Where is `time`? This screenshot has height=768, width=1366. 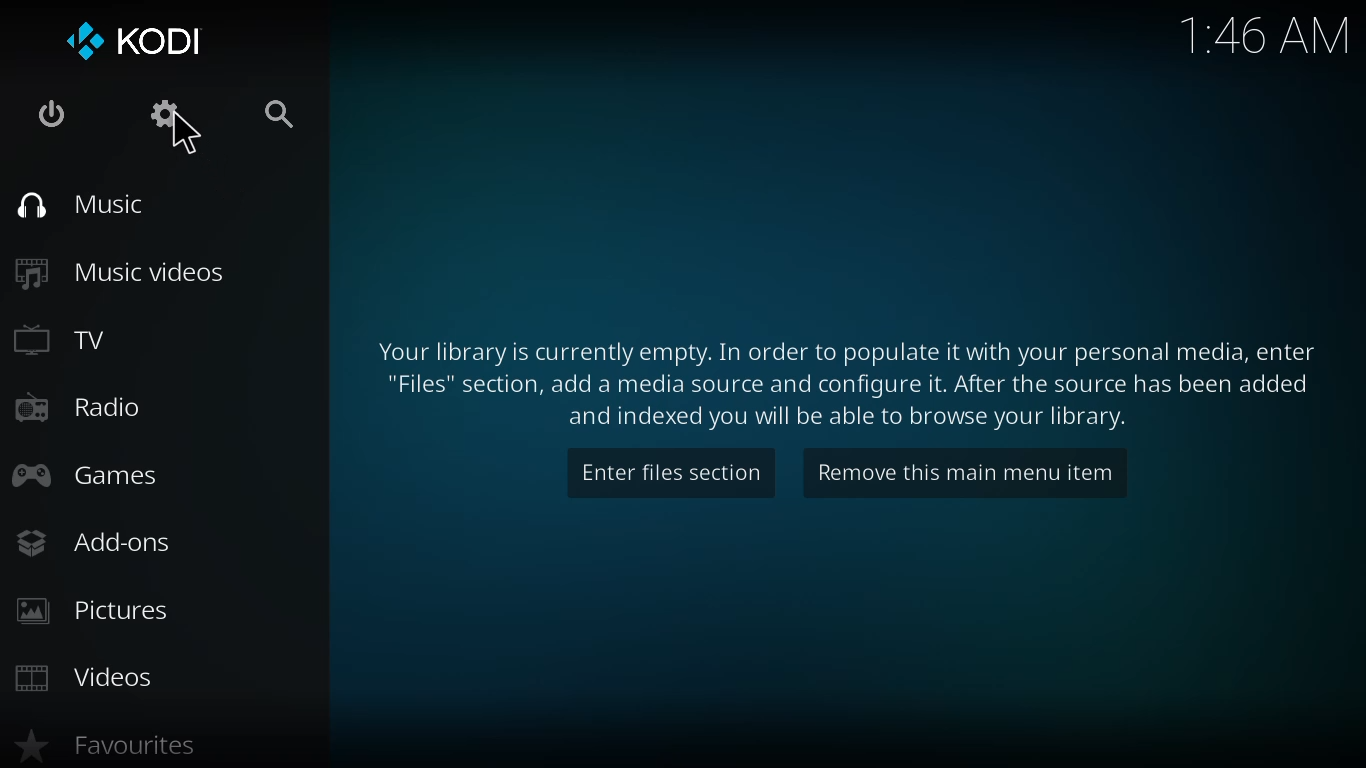 time is located at coordinates (1268, 37).